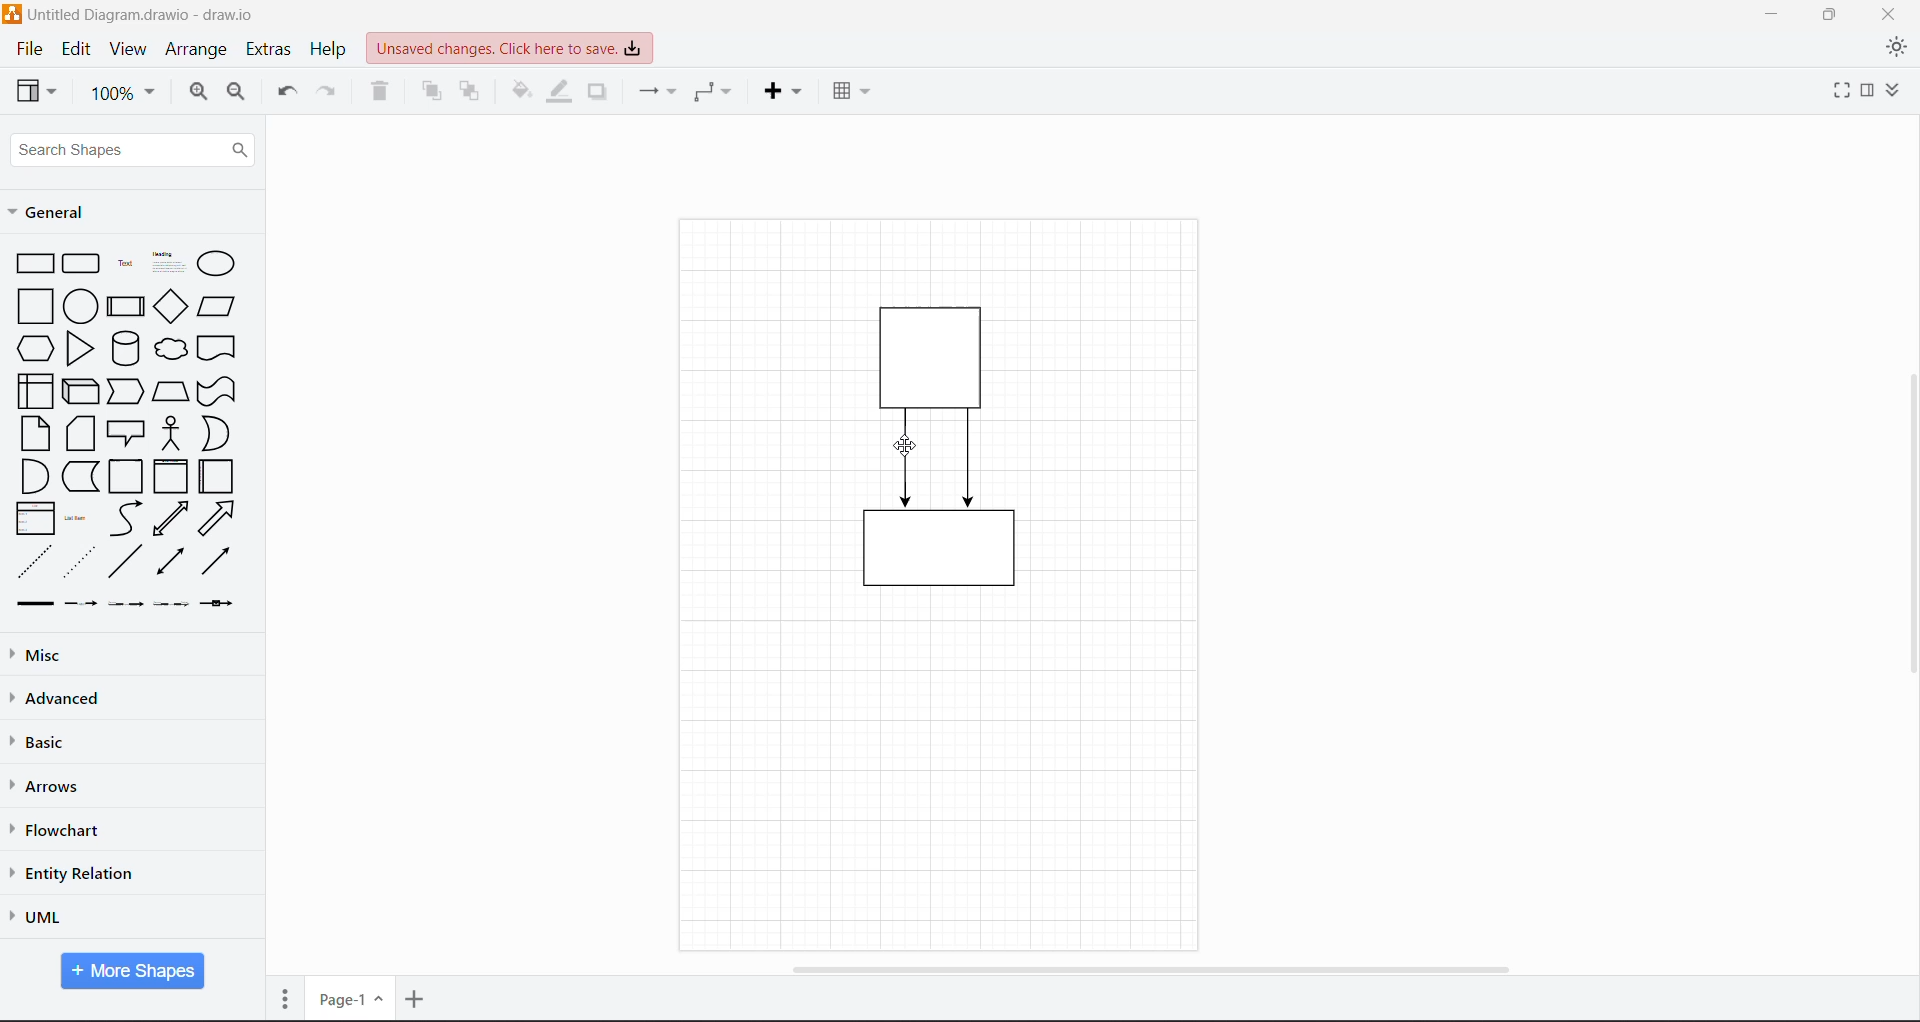  Describe the element at coordinates (168, 563) in the screenshot. I see `bidirectional connector` at that location.